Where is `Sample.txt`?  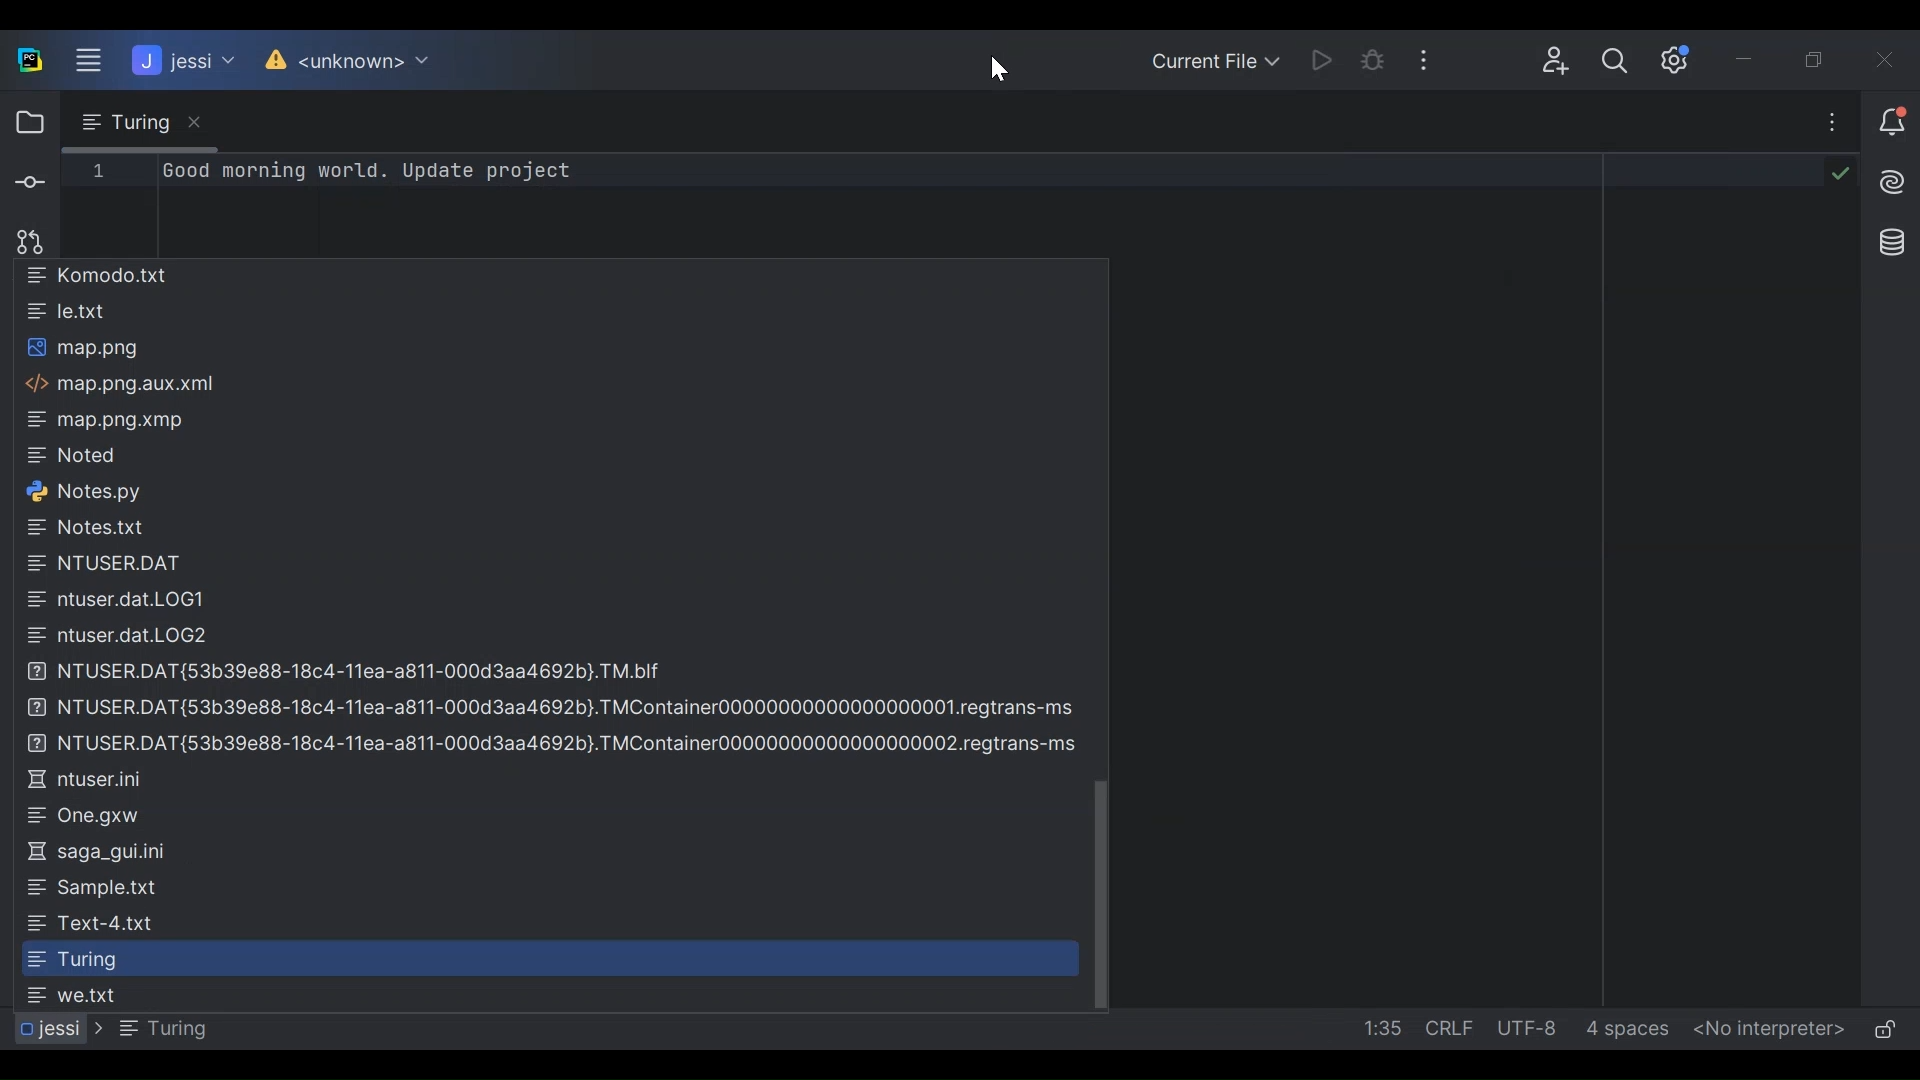 Sample.txt is located at coordinates (92, 886).